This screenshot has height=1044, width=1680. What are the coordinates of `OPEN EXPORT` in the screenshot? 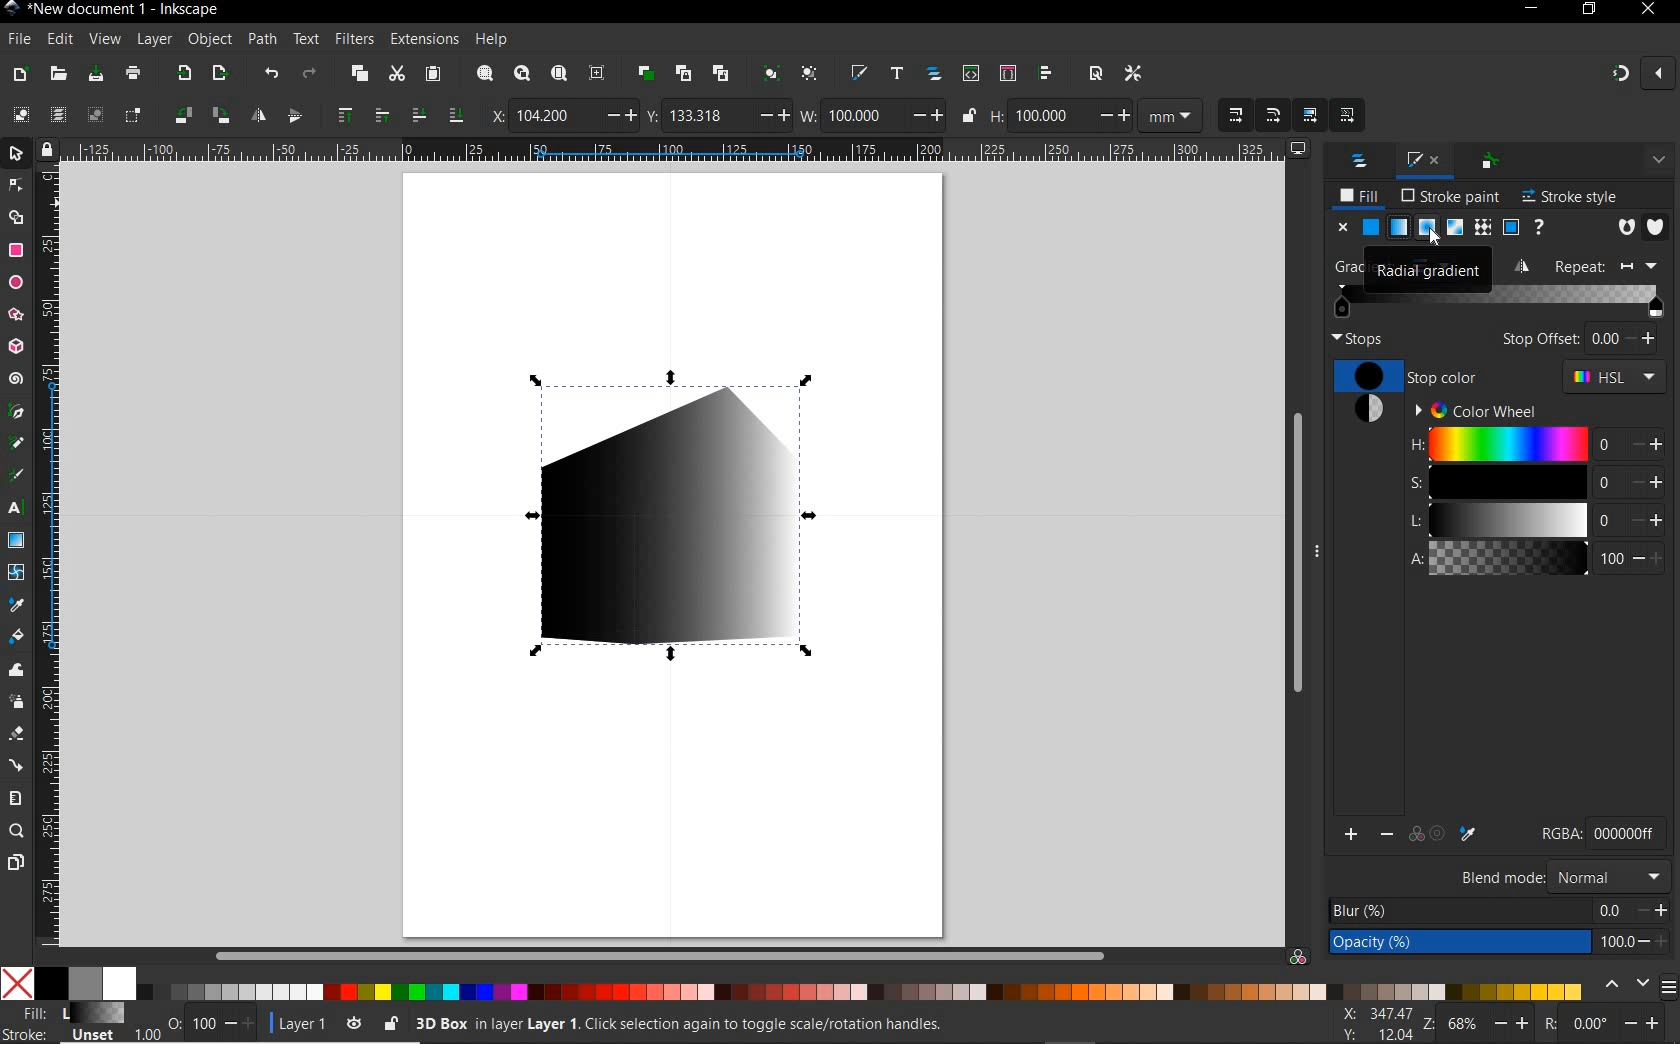 It's located at (220, 76).